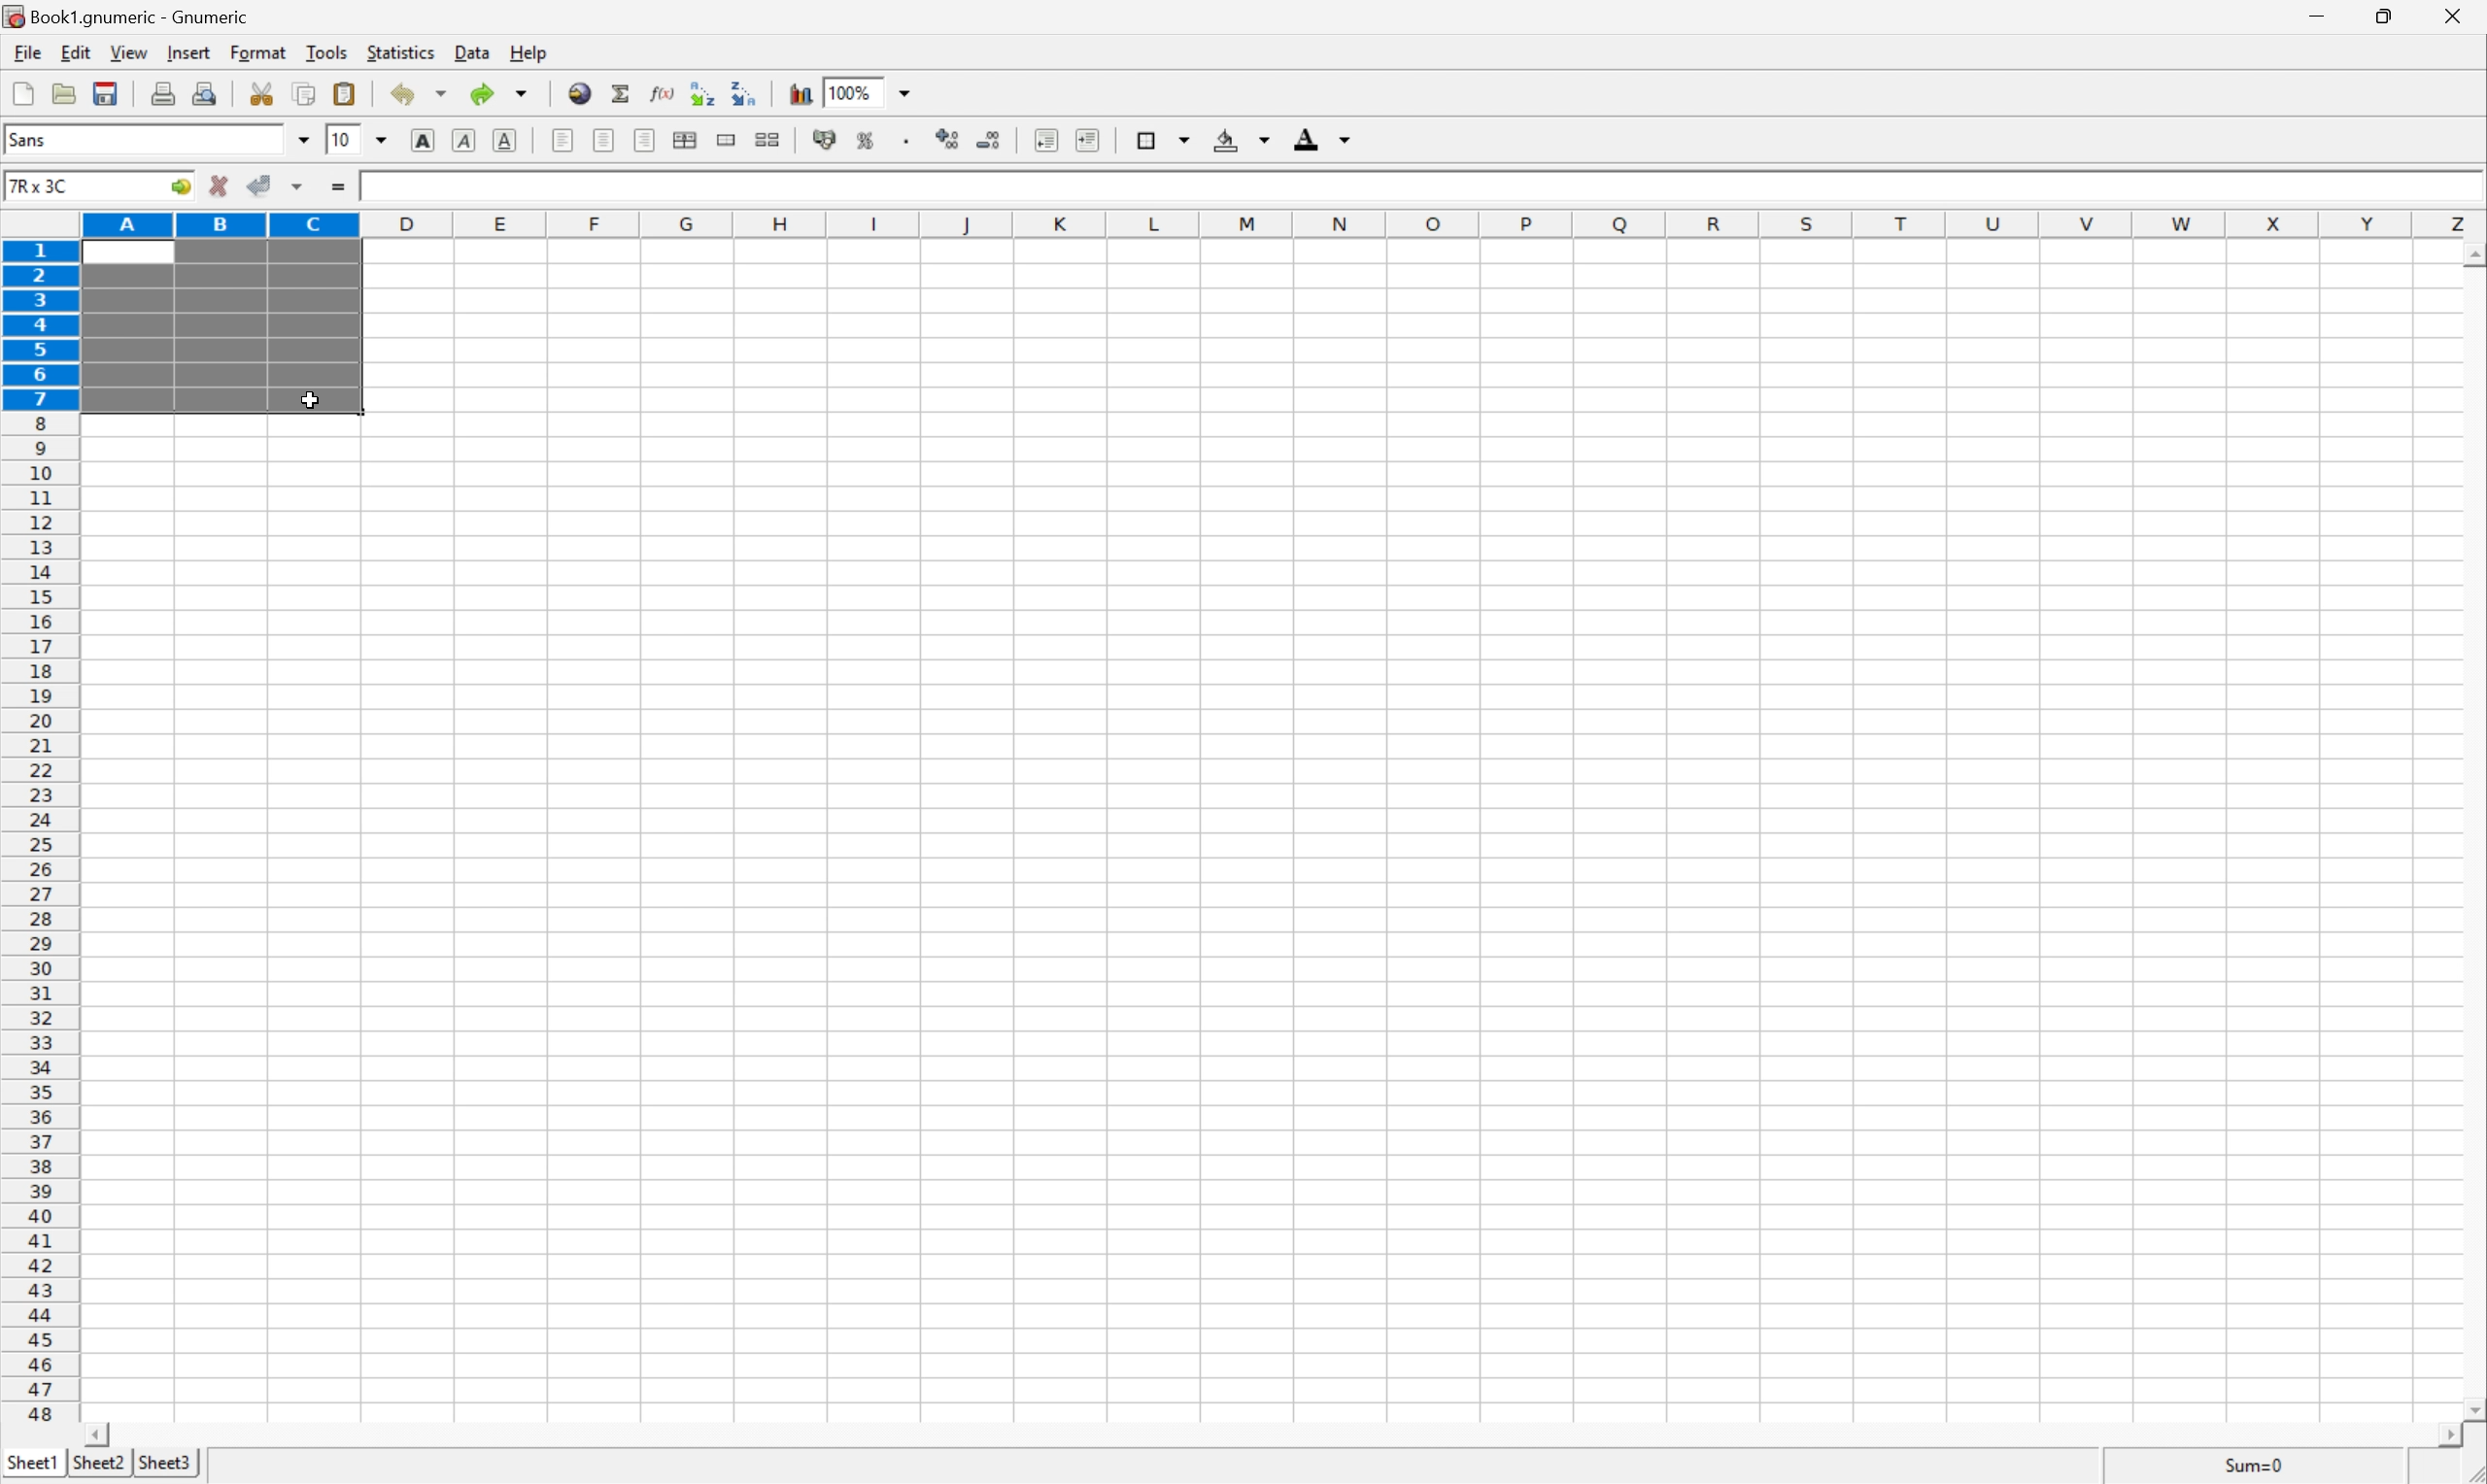 This screenshot has height=1484, width=2487. What do you see at coordinates (826, 139) in the screenshot?
I see `format selection as accounting` at bounding box center [826, 139].